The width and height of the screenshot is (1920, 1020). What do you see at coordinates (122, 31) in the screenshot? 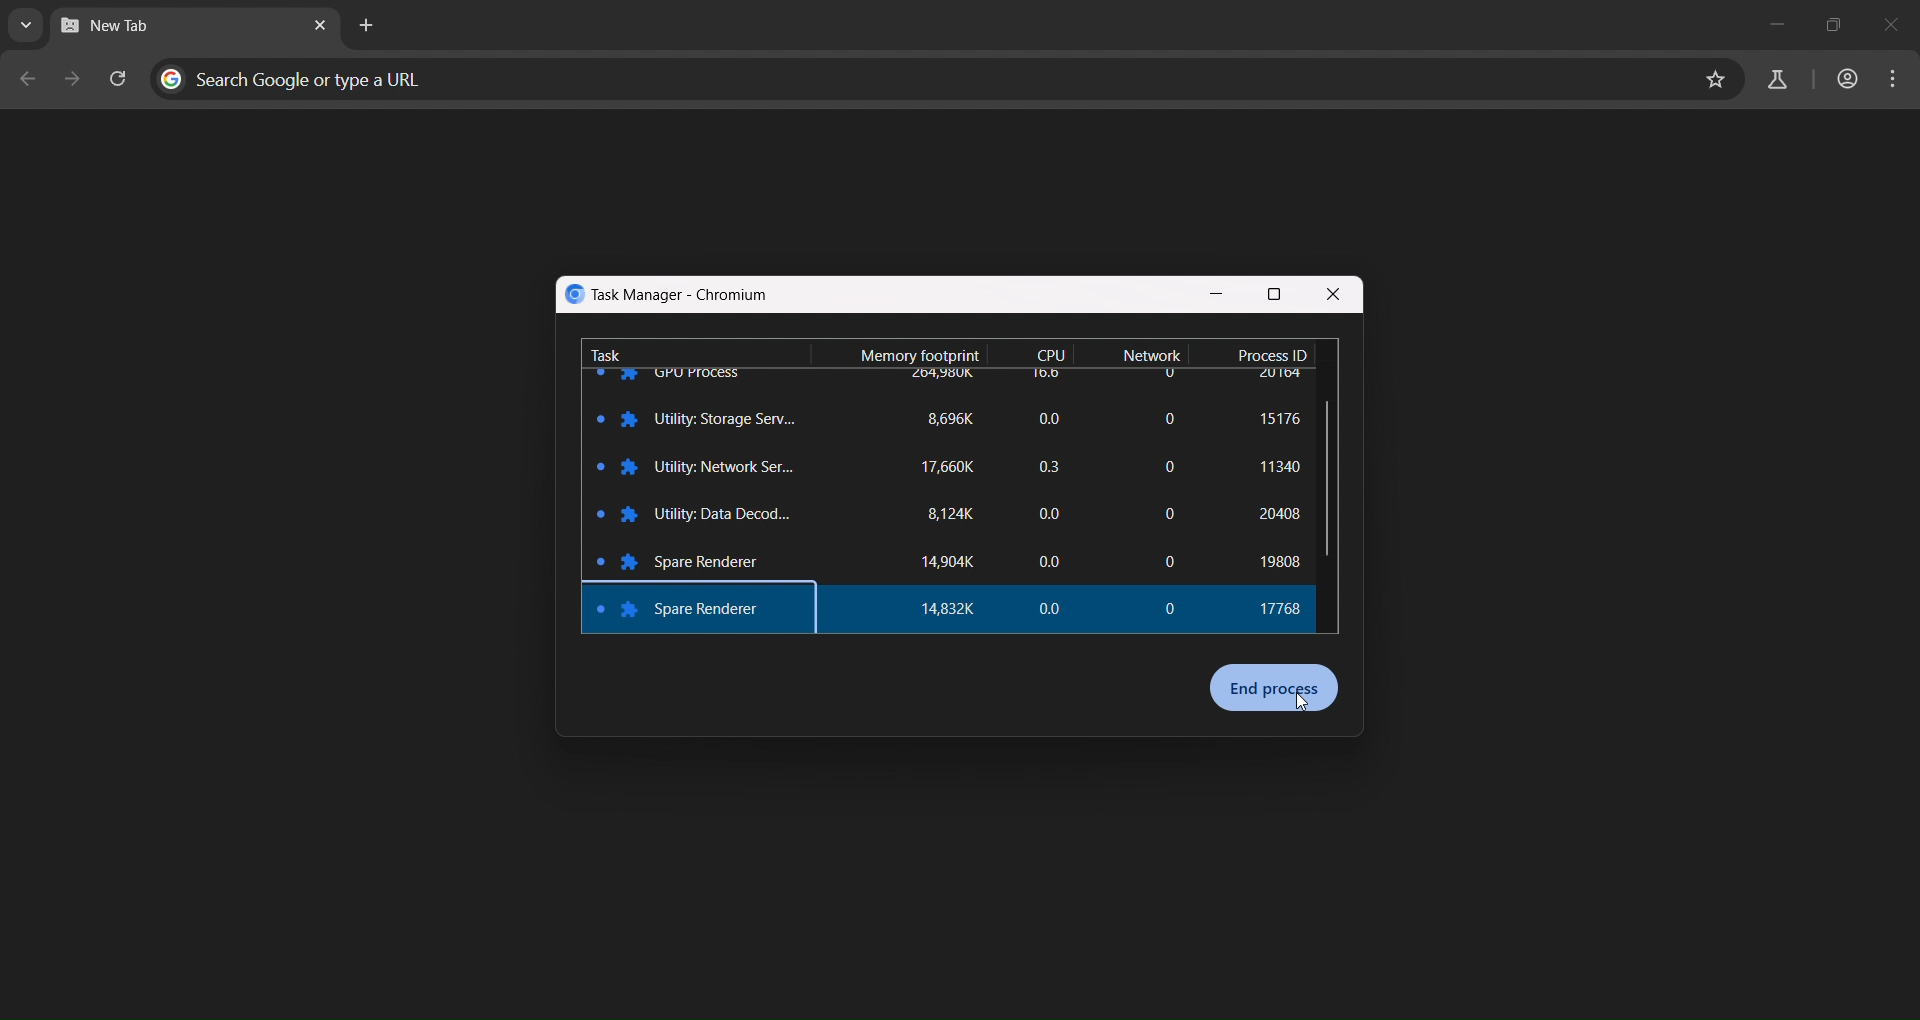
I see `current tab` at bounding box center [122, 31].